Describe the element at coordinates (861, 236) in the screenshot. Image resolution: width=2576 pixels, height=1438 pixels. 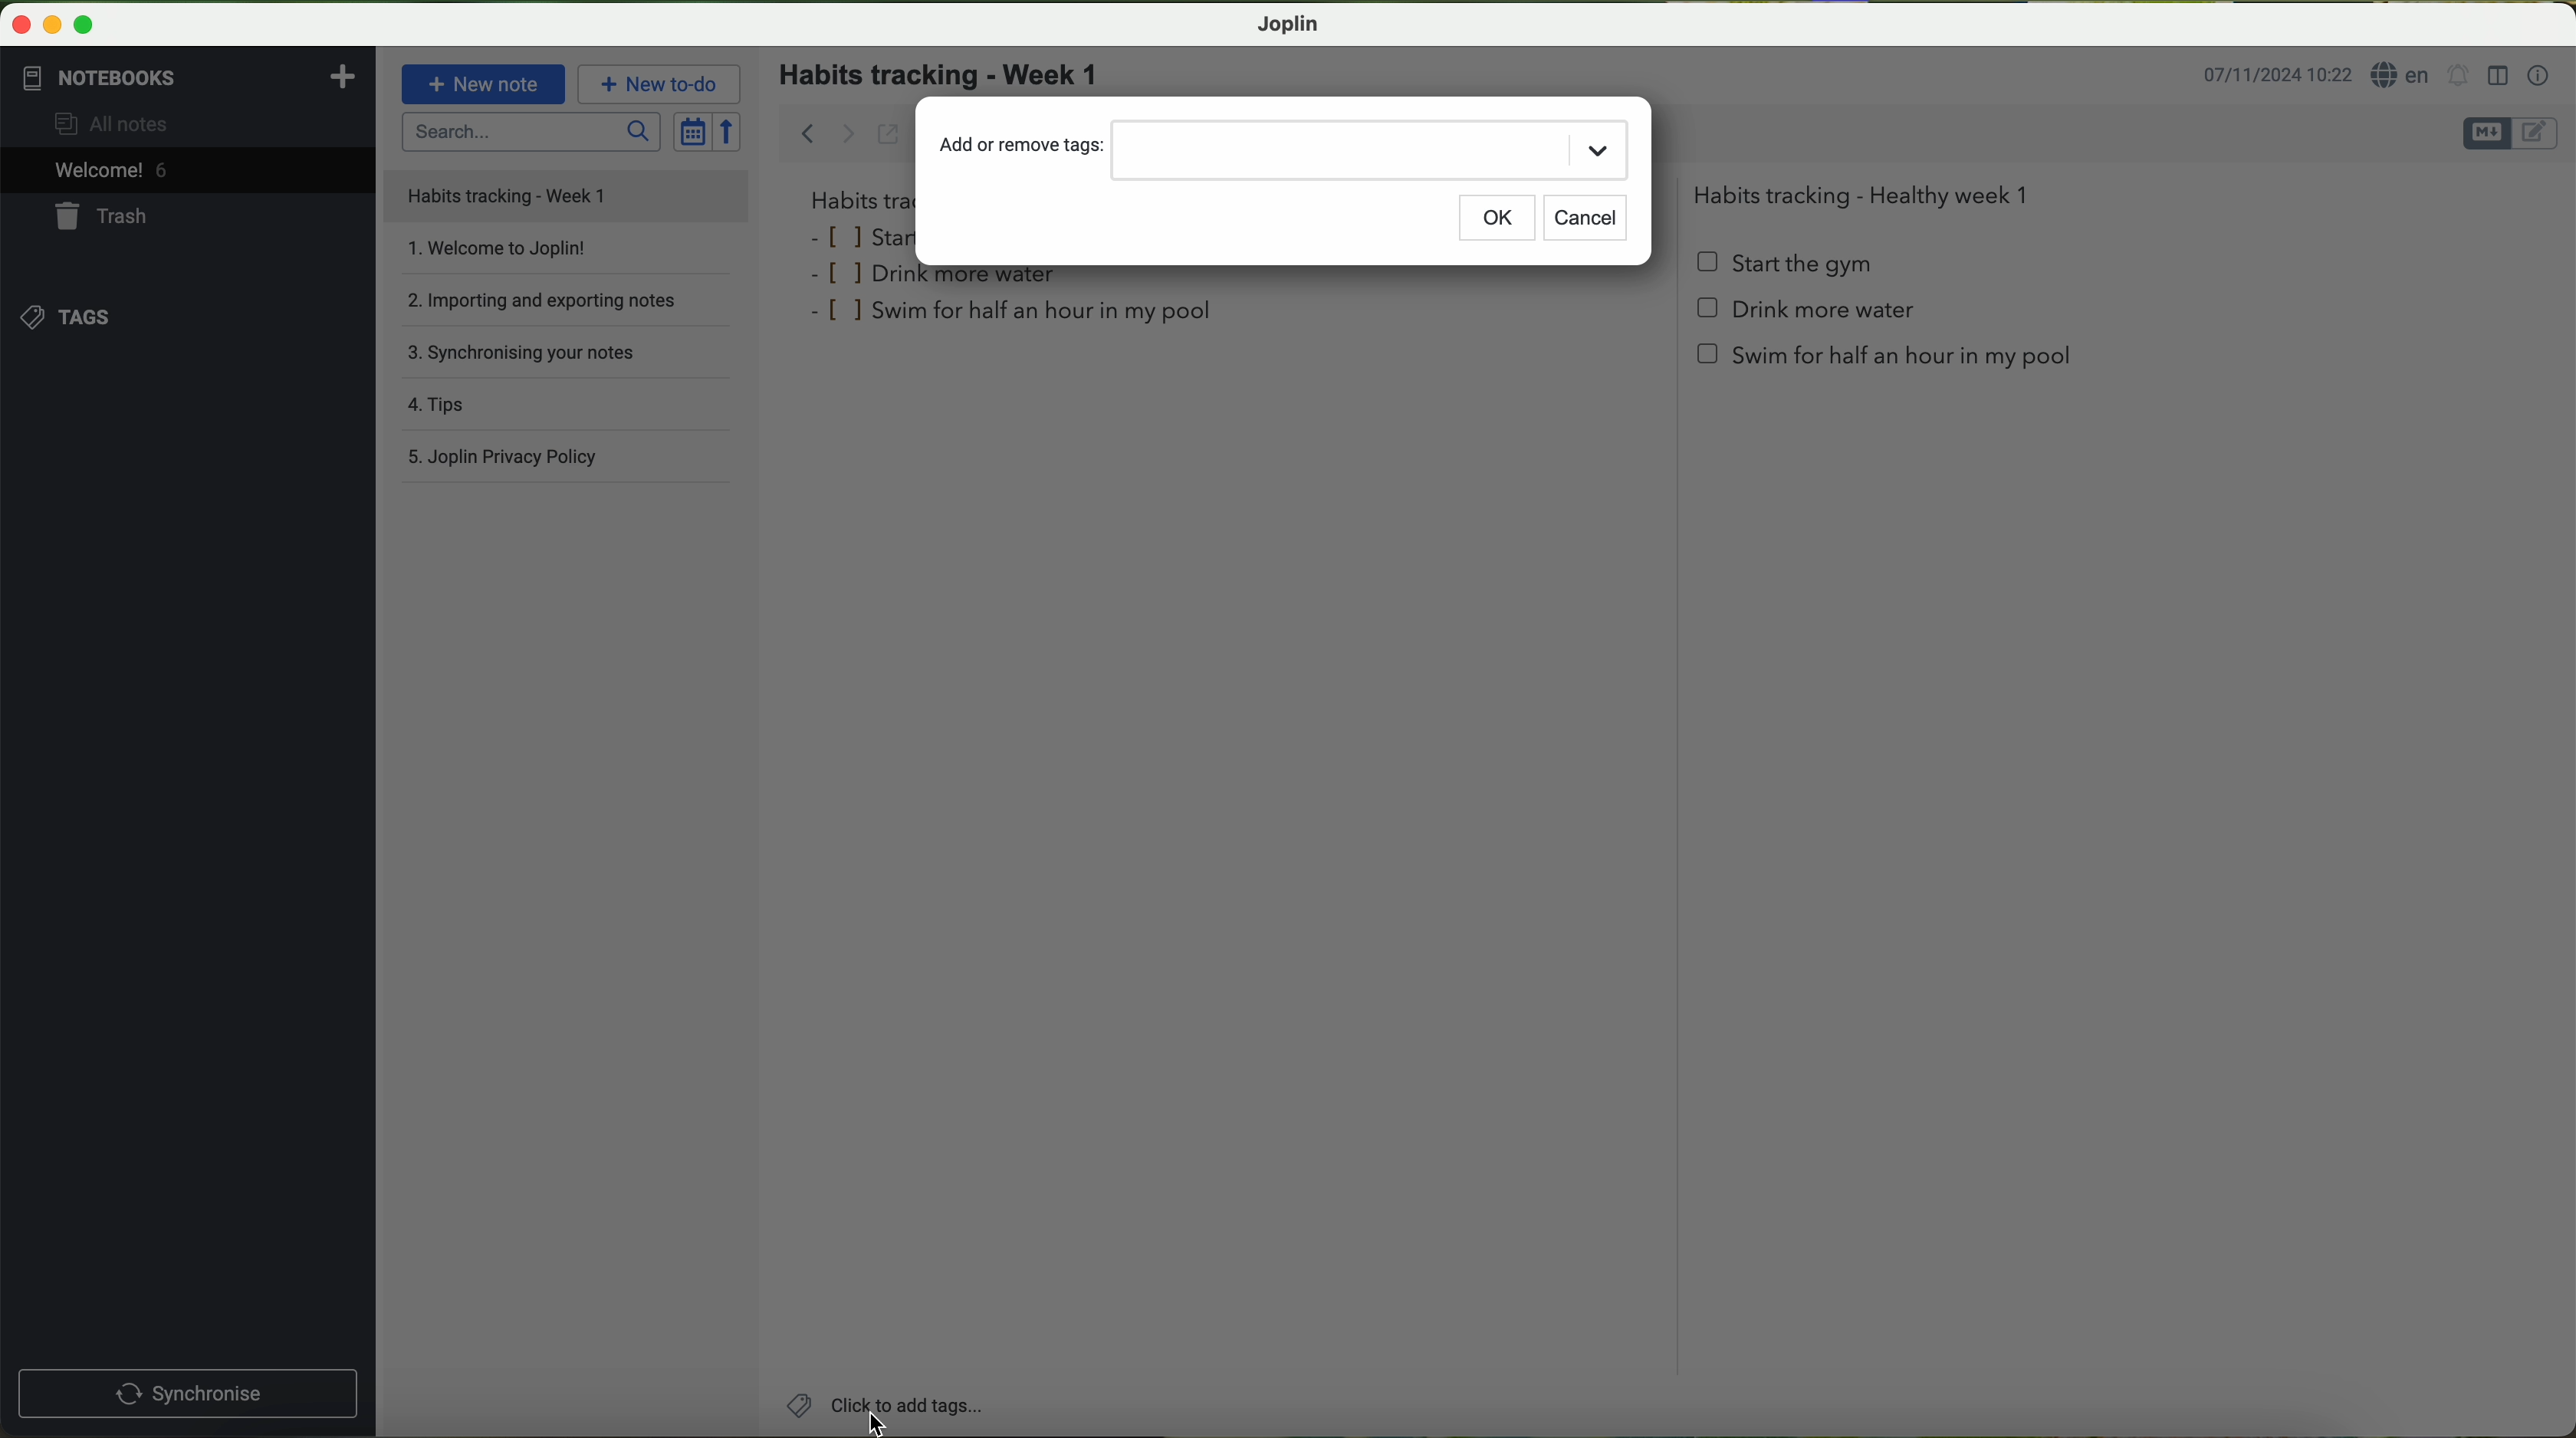
I see `star` at that location.